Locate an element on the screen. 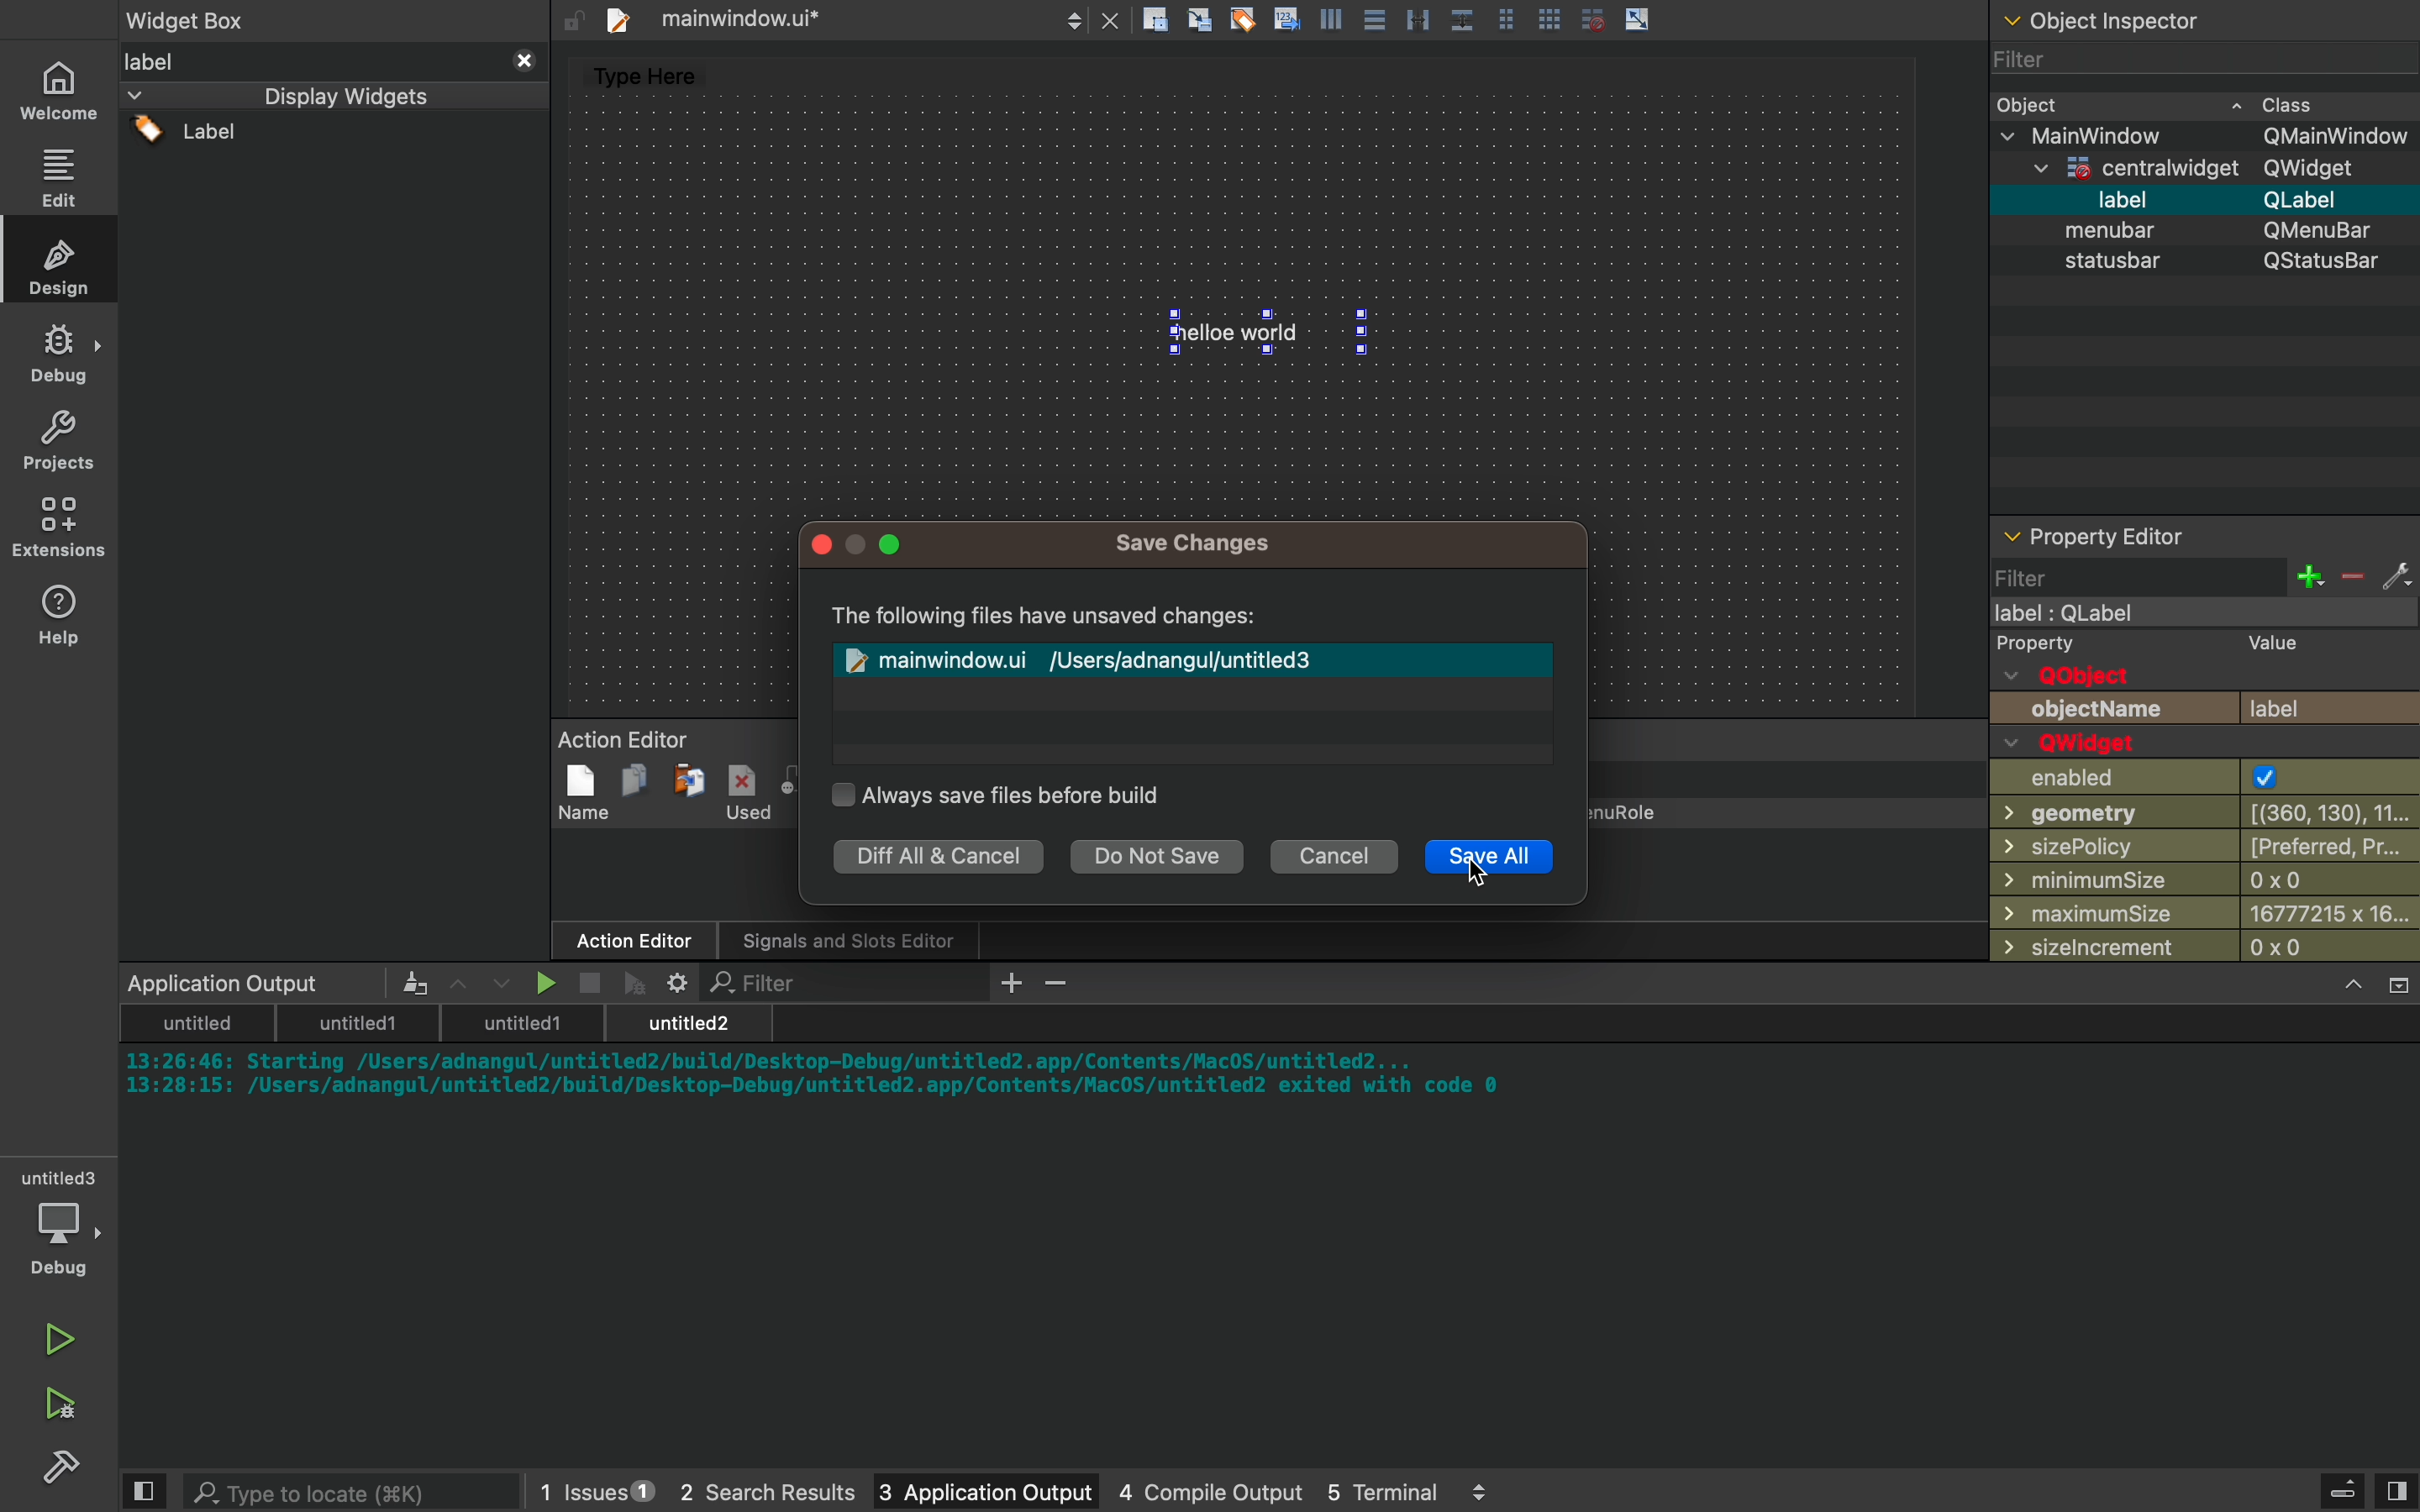 The image size is (2420, 1512). files is located at coordinates (837, 19).